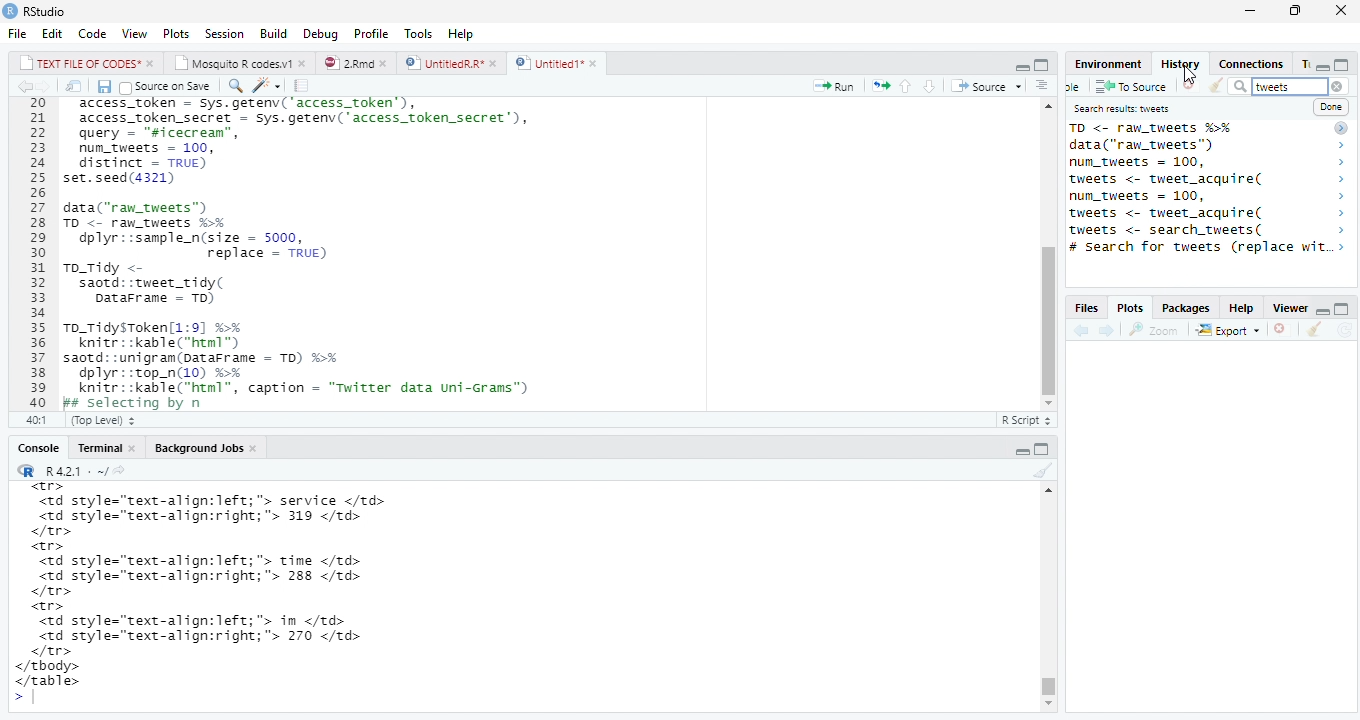 This screenshot has width=1360, height=720. What do you see at coordinates (32, 447) in the screenshot?
I see `Console` at bounding box center [32, 447].